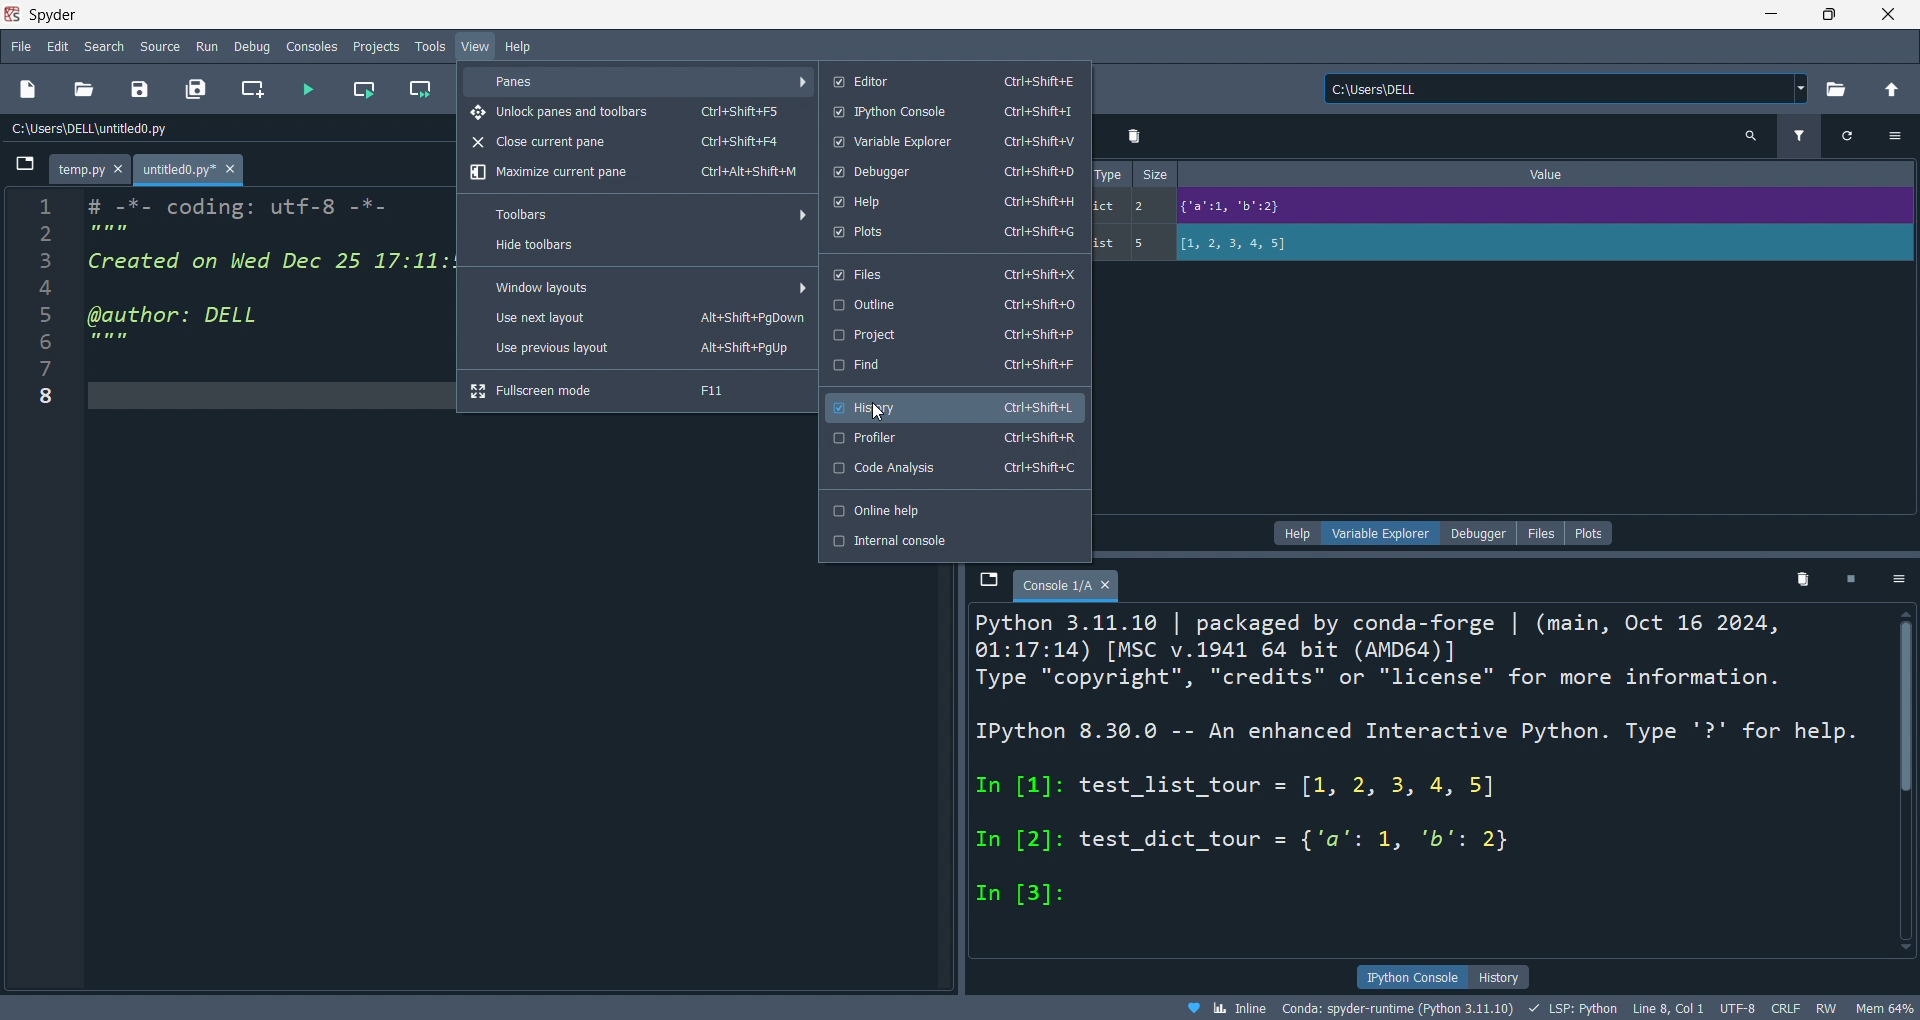 This screenshot has width=1920, height=1020. Describe the element at coordinates (1571, 1008) in the screenshot. I see `language` at that location.